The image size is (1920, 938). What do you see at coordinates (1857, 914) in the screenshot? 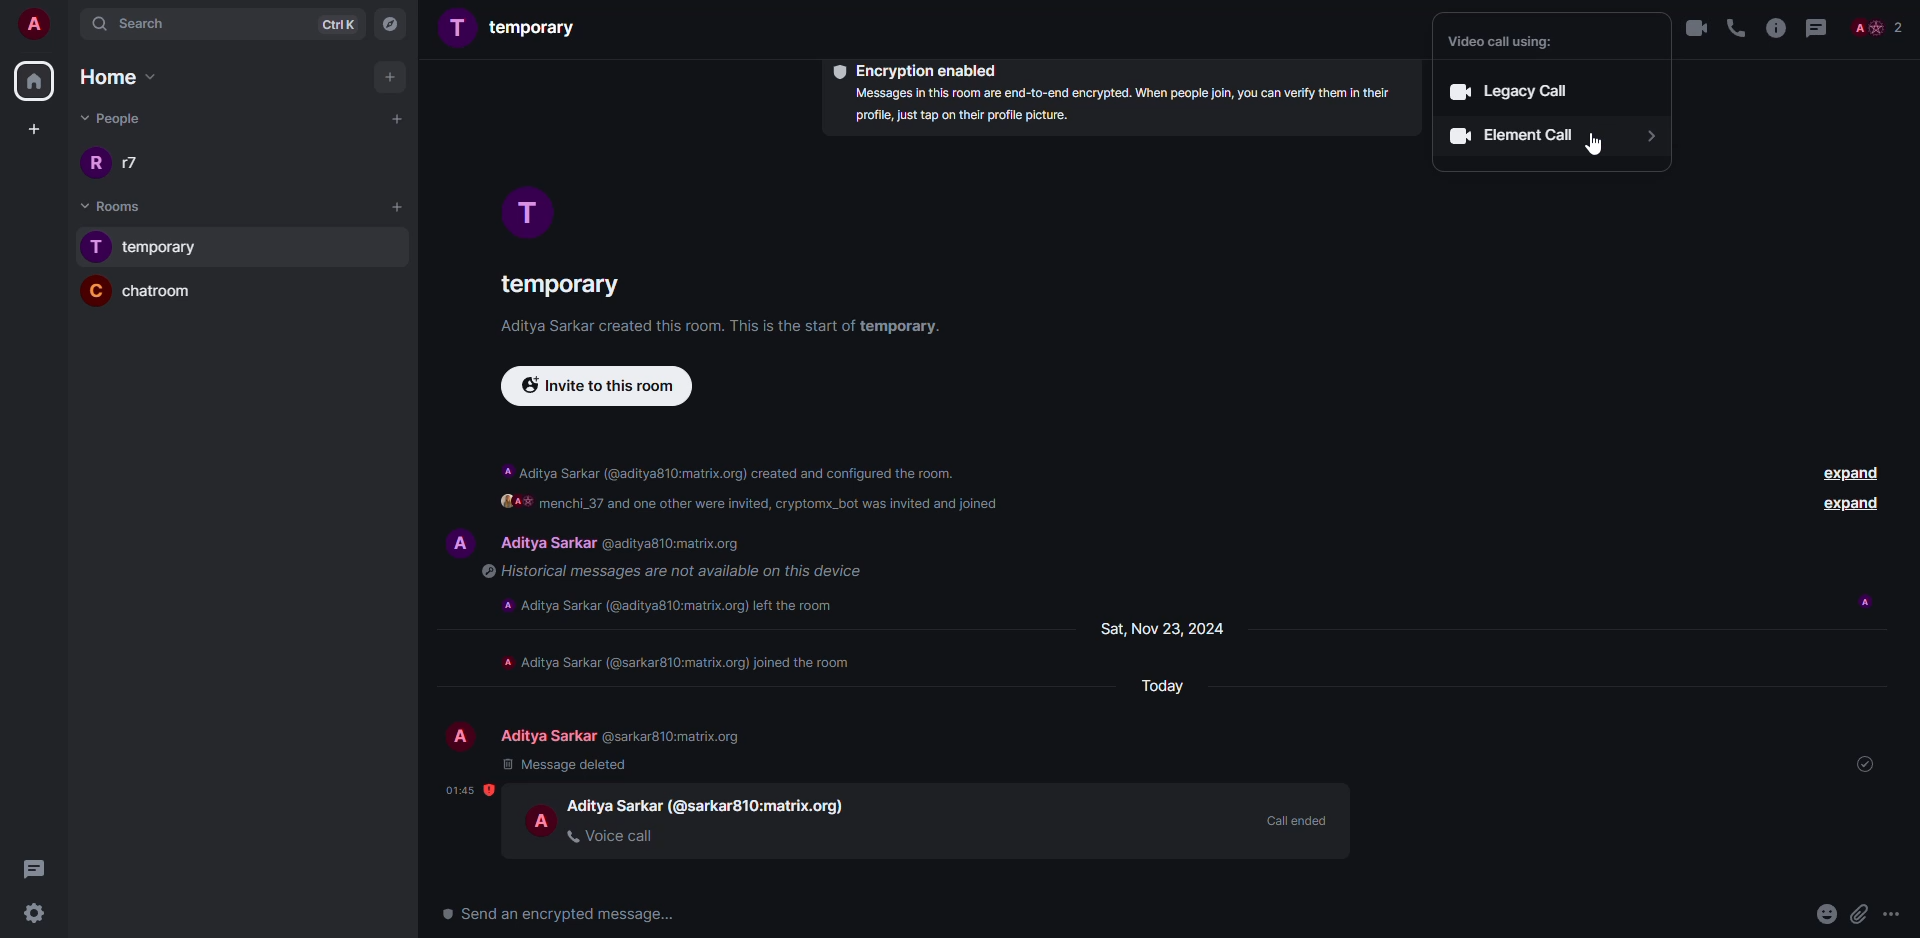
I see `attach` at bounding box center [1857, 914].